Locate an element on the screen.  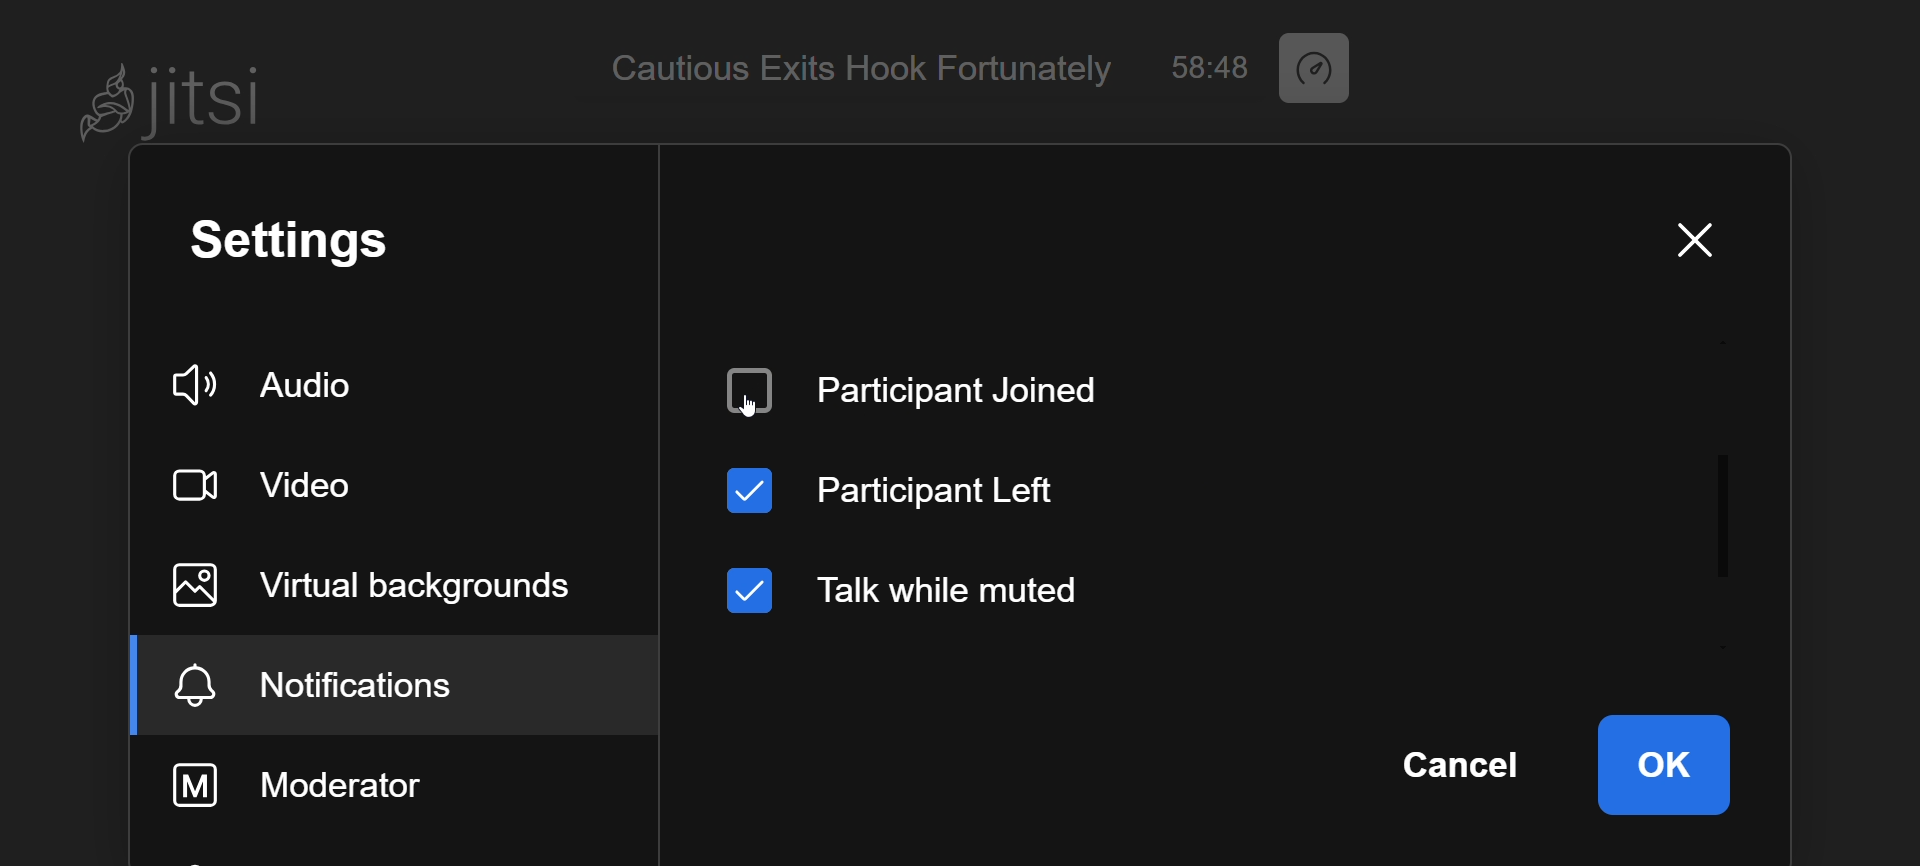
video is located at coordinates (280, 484).